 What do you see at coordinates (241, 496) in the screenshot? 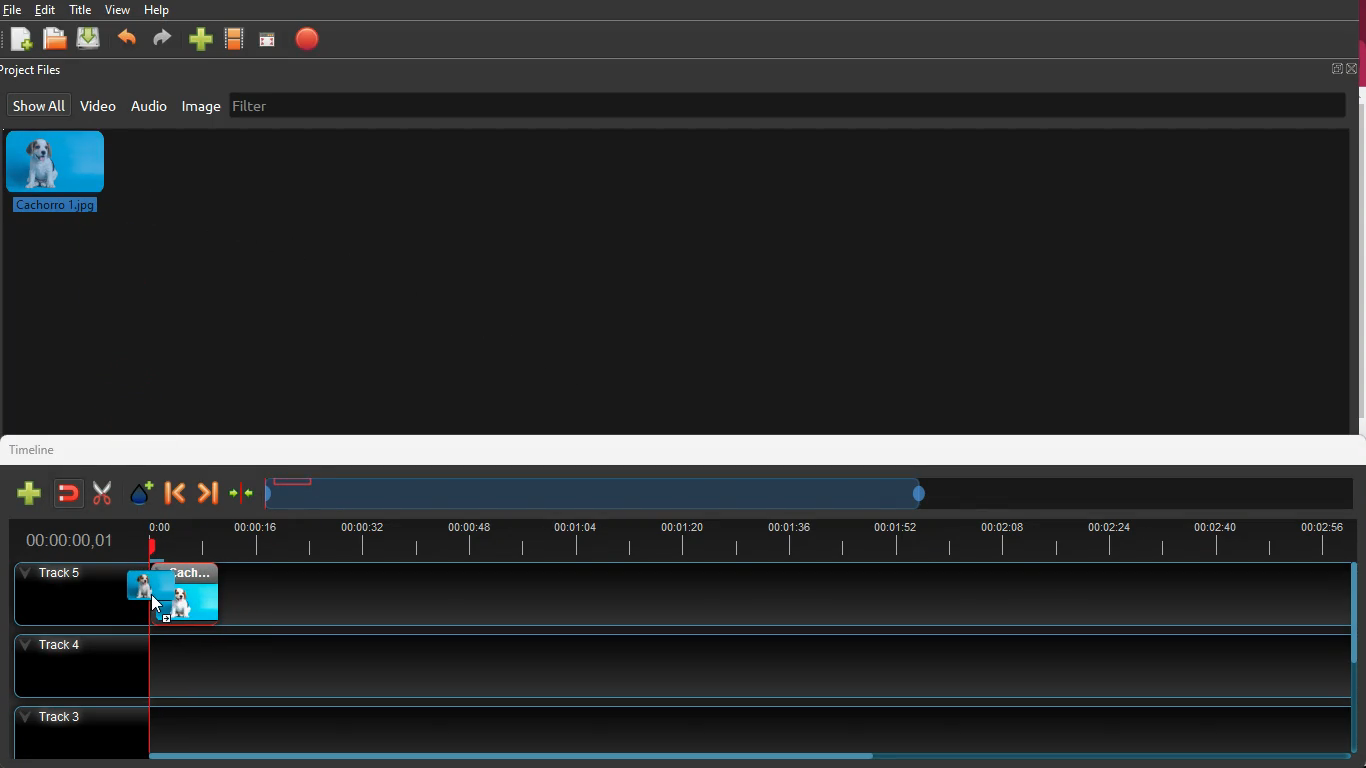
I see `compress` at bounding box center [241, 496].